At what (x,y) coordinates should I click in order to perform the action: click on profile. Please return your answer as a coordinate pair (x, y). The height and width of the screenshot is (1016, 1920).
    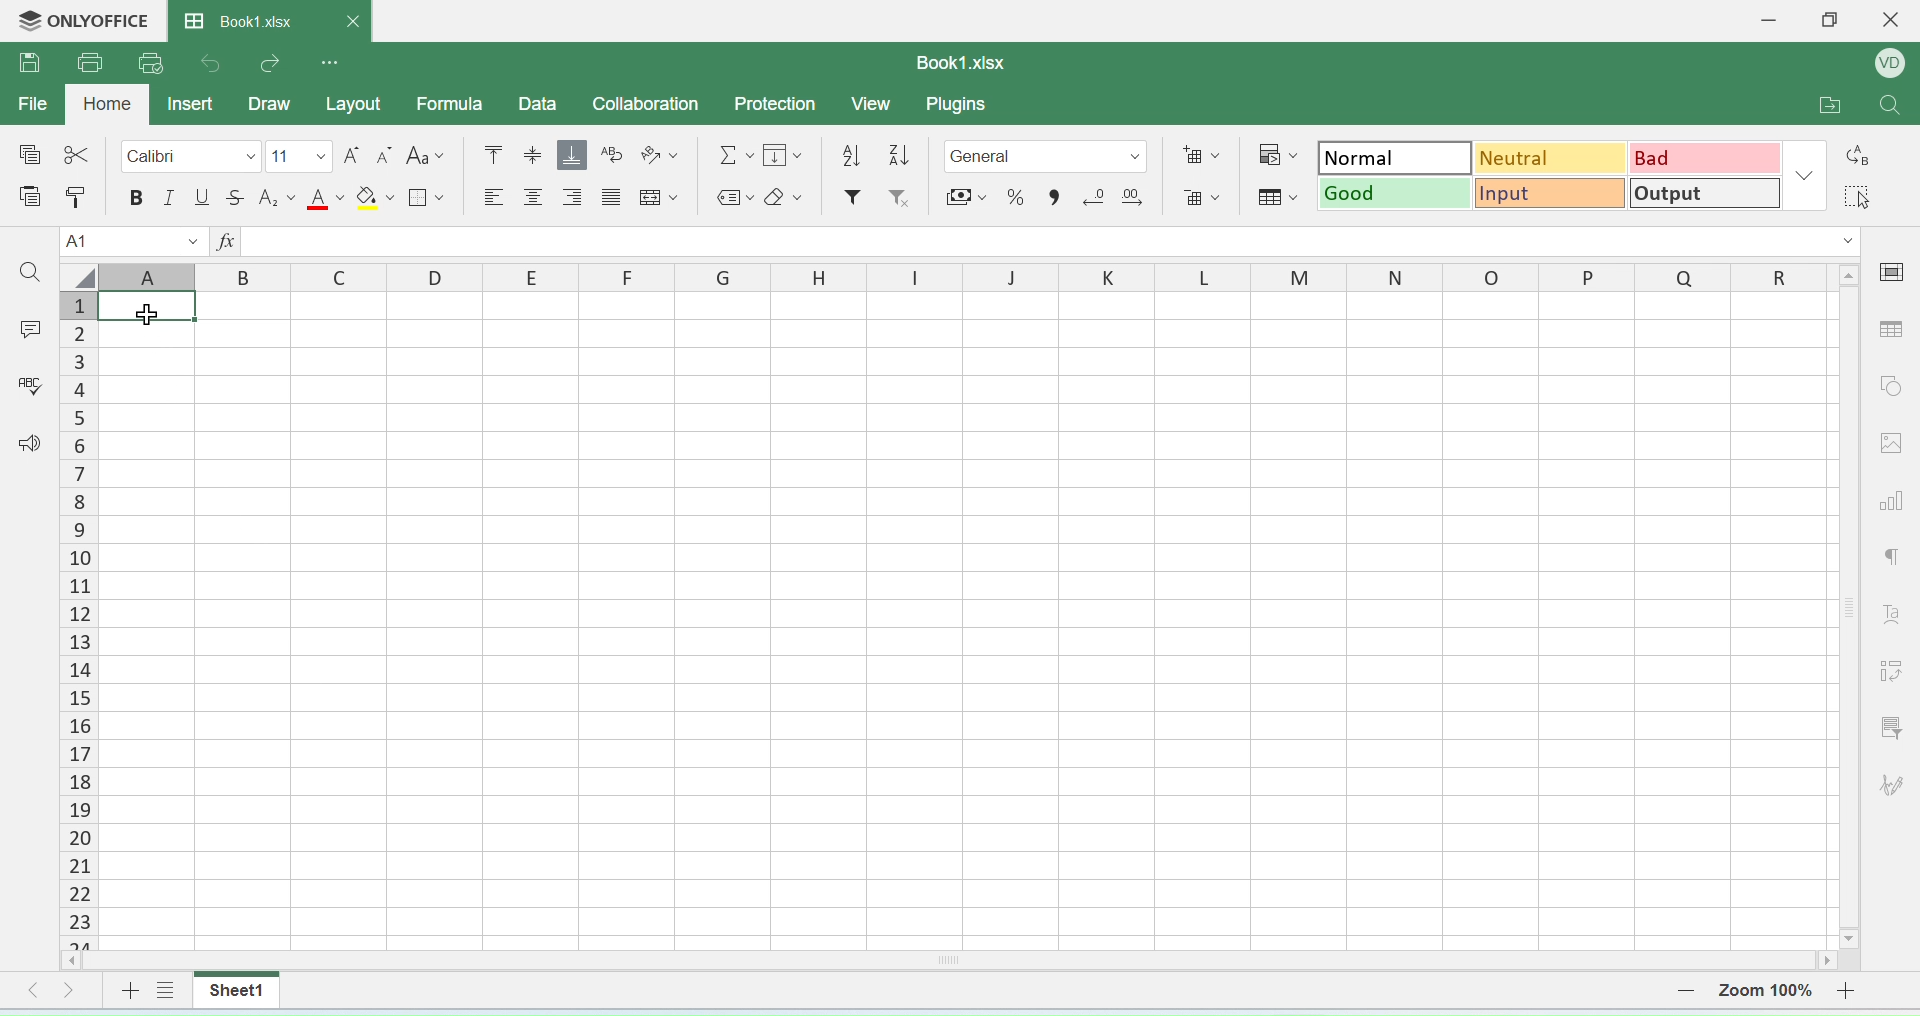
    Looking at the image, I should click on (1891, 62).